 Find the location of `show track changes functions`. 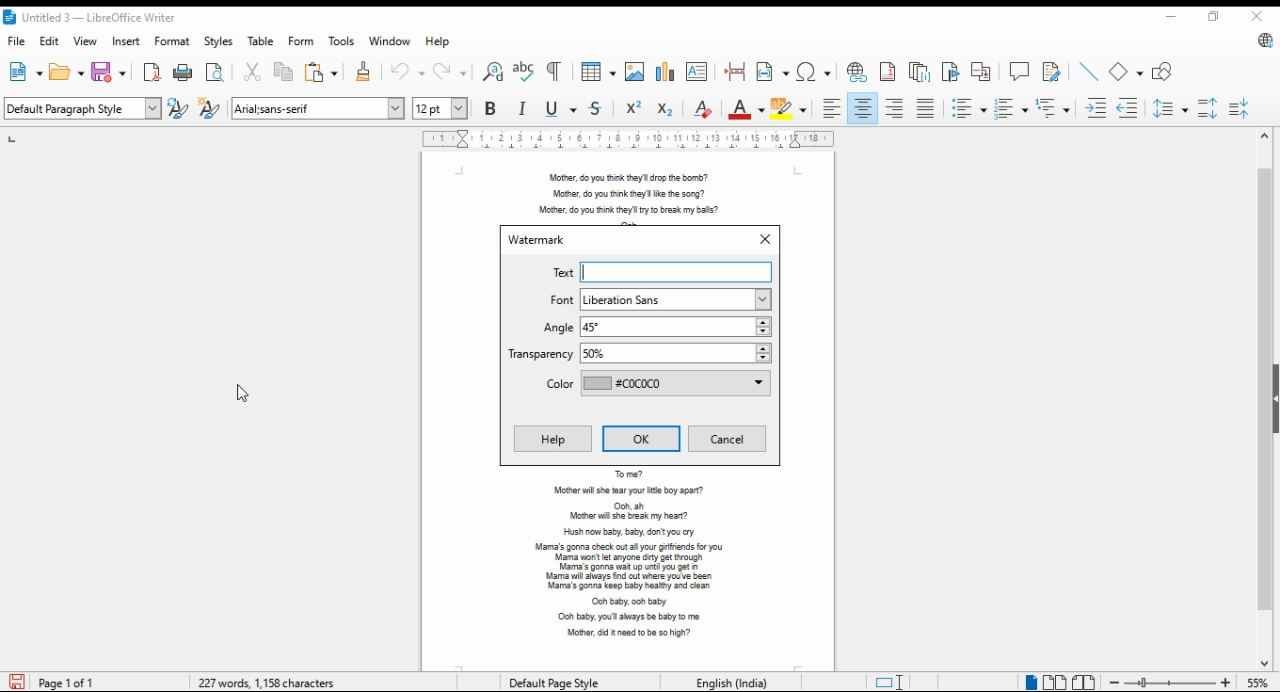

show track changes functions is located at coordinates (1052, 72).